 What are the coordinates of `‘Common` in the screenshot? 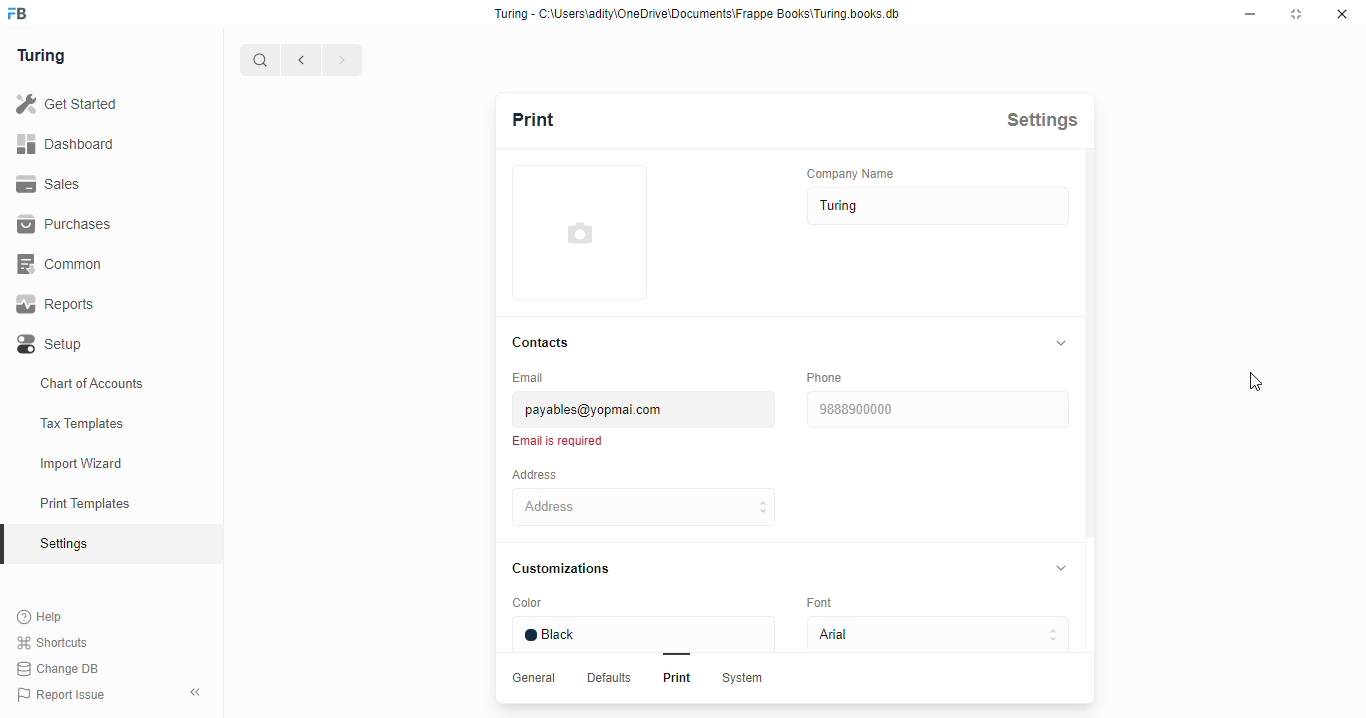 It's located at (65, 263).